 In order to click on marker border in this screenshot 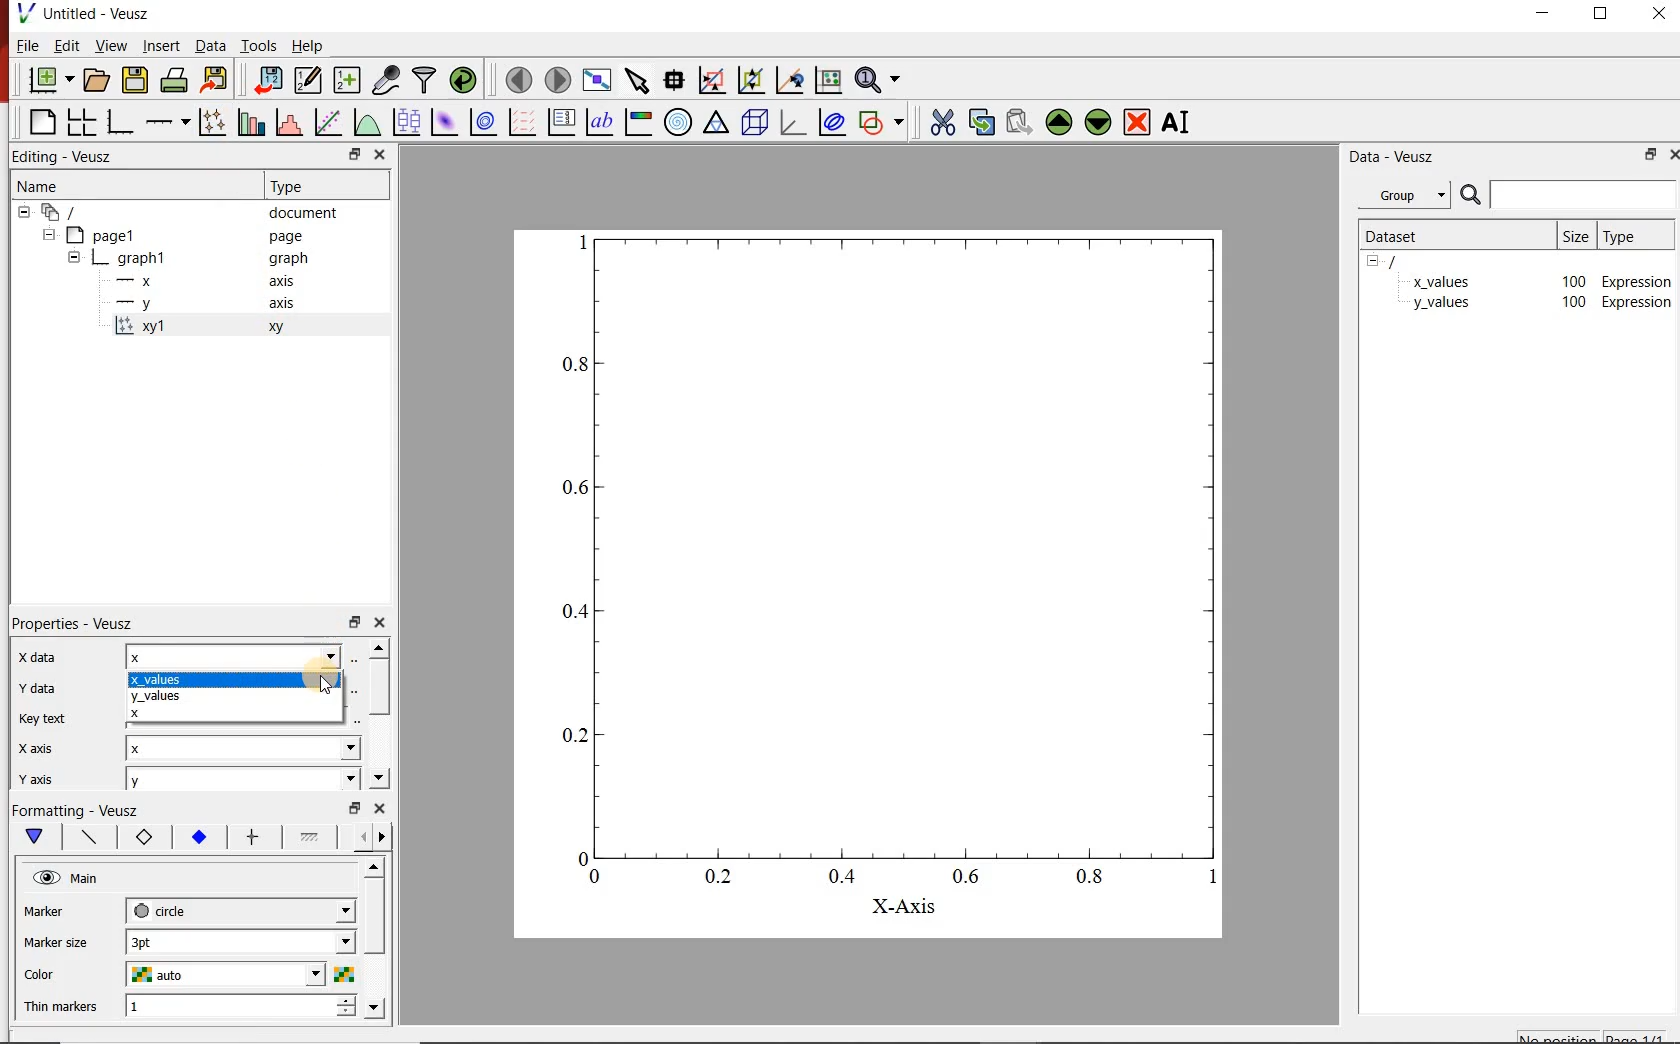, I will do `click(143, 838)`.